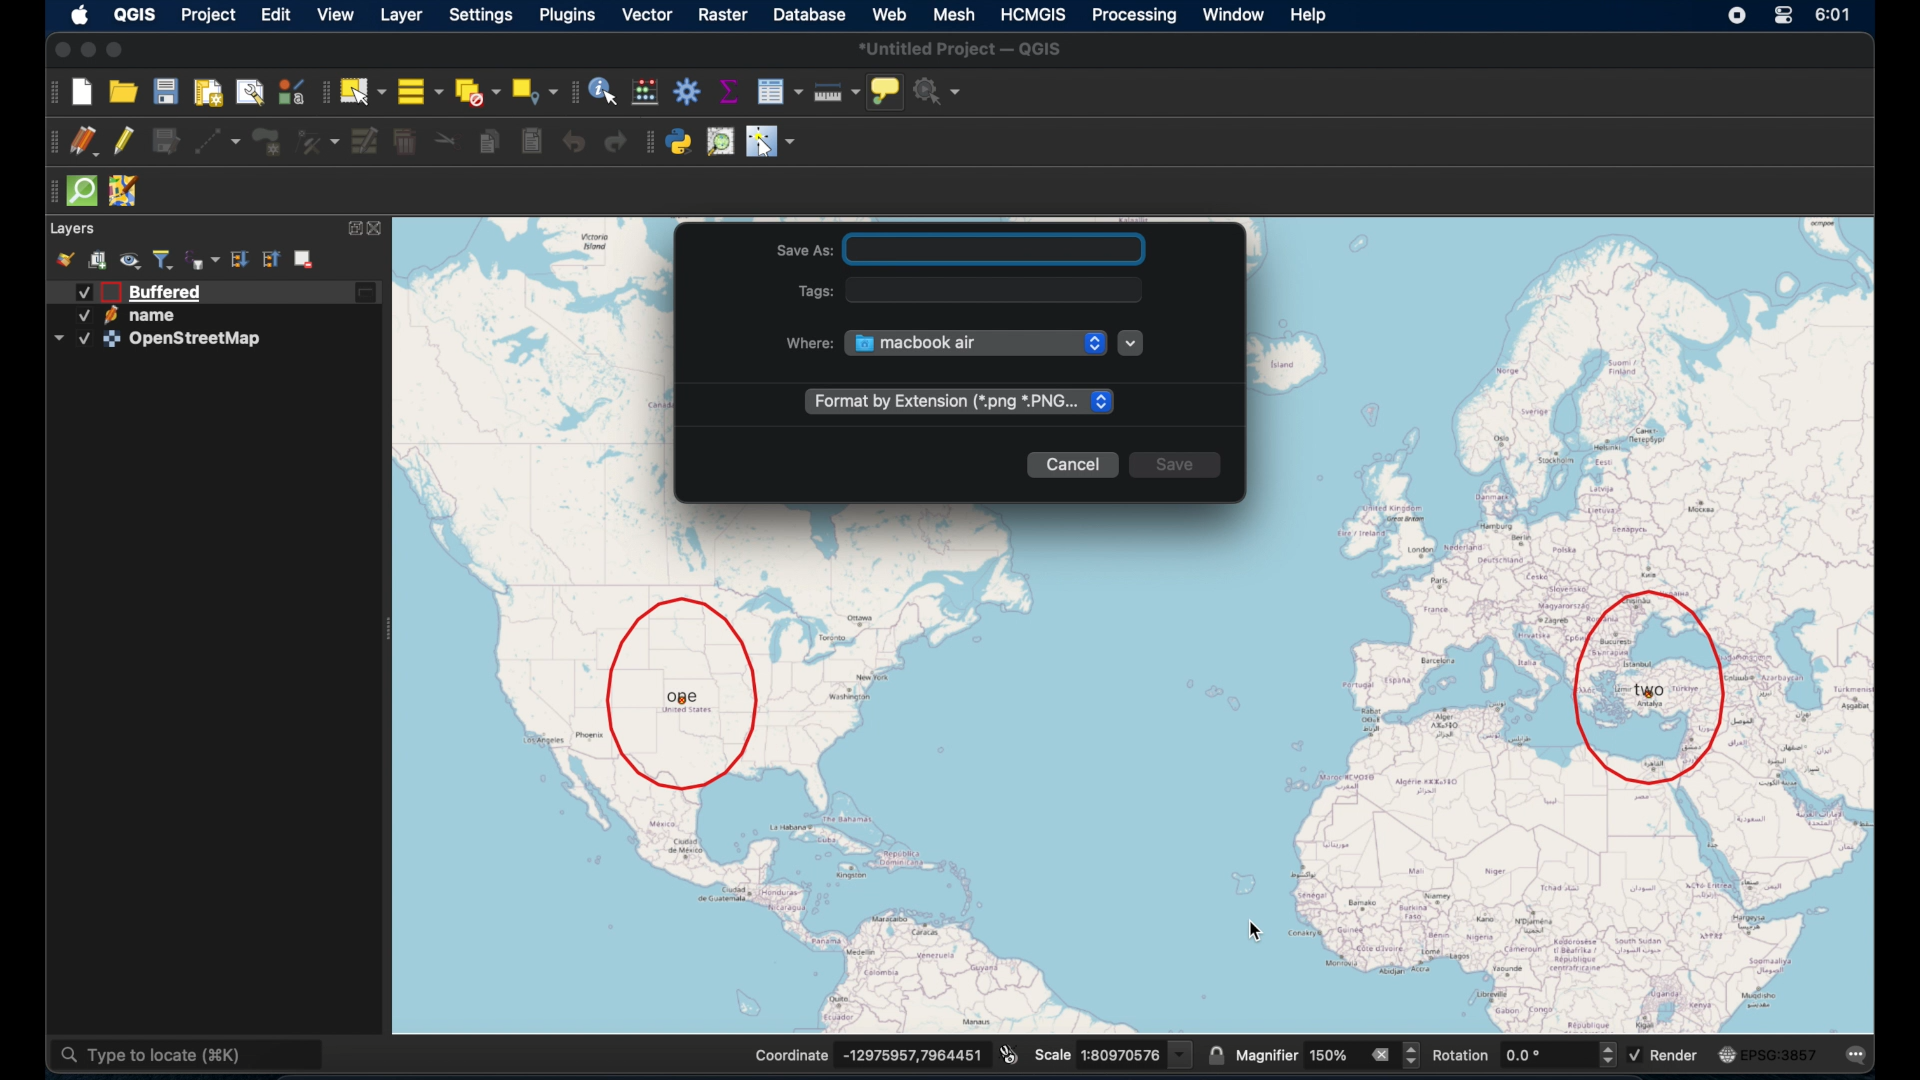  What do you see at coordinates (1135, 343) in the screenshot?
I see `dropdown` at bounding box center [1135, 343].